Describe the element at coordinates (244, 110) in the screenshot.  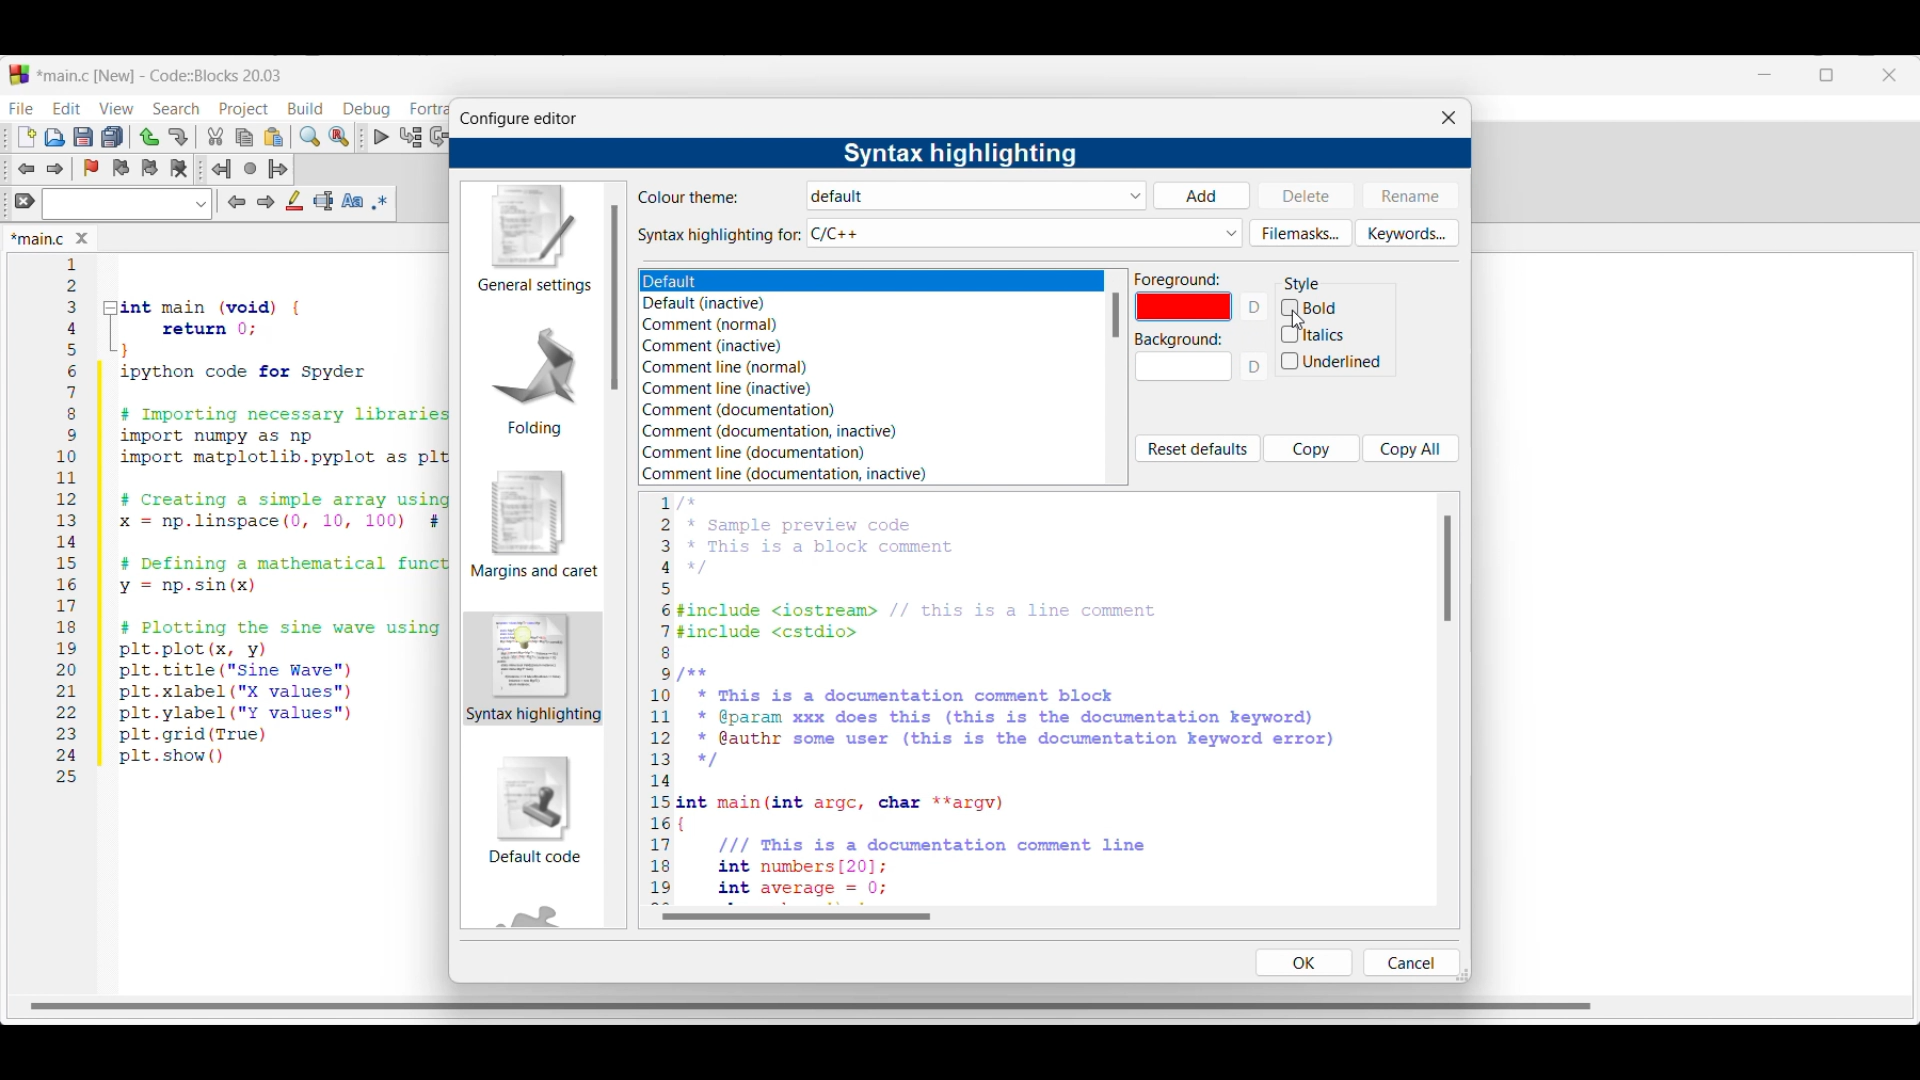
I see `Project menu` at that location.